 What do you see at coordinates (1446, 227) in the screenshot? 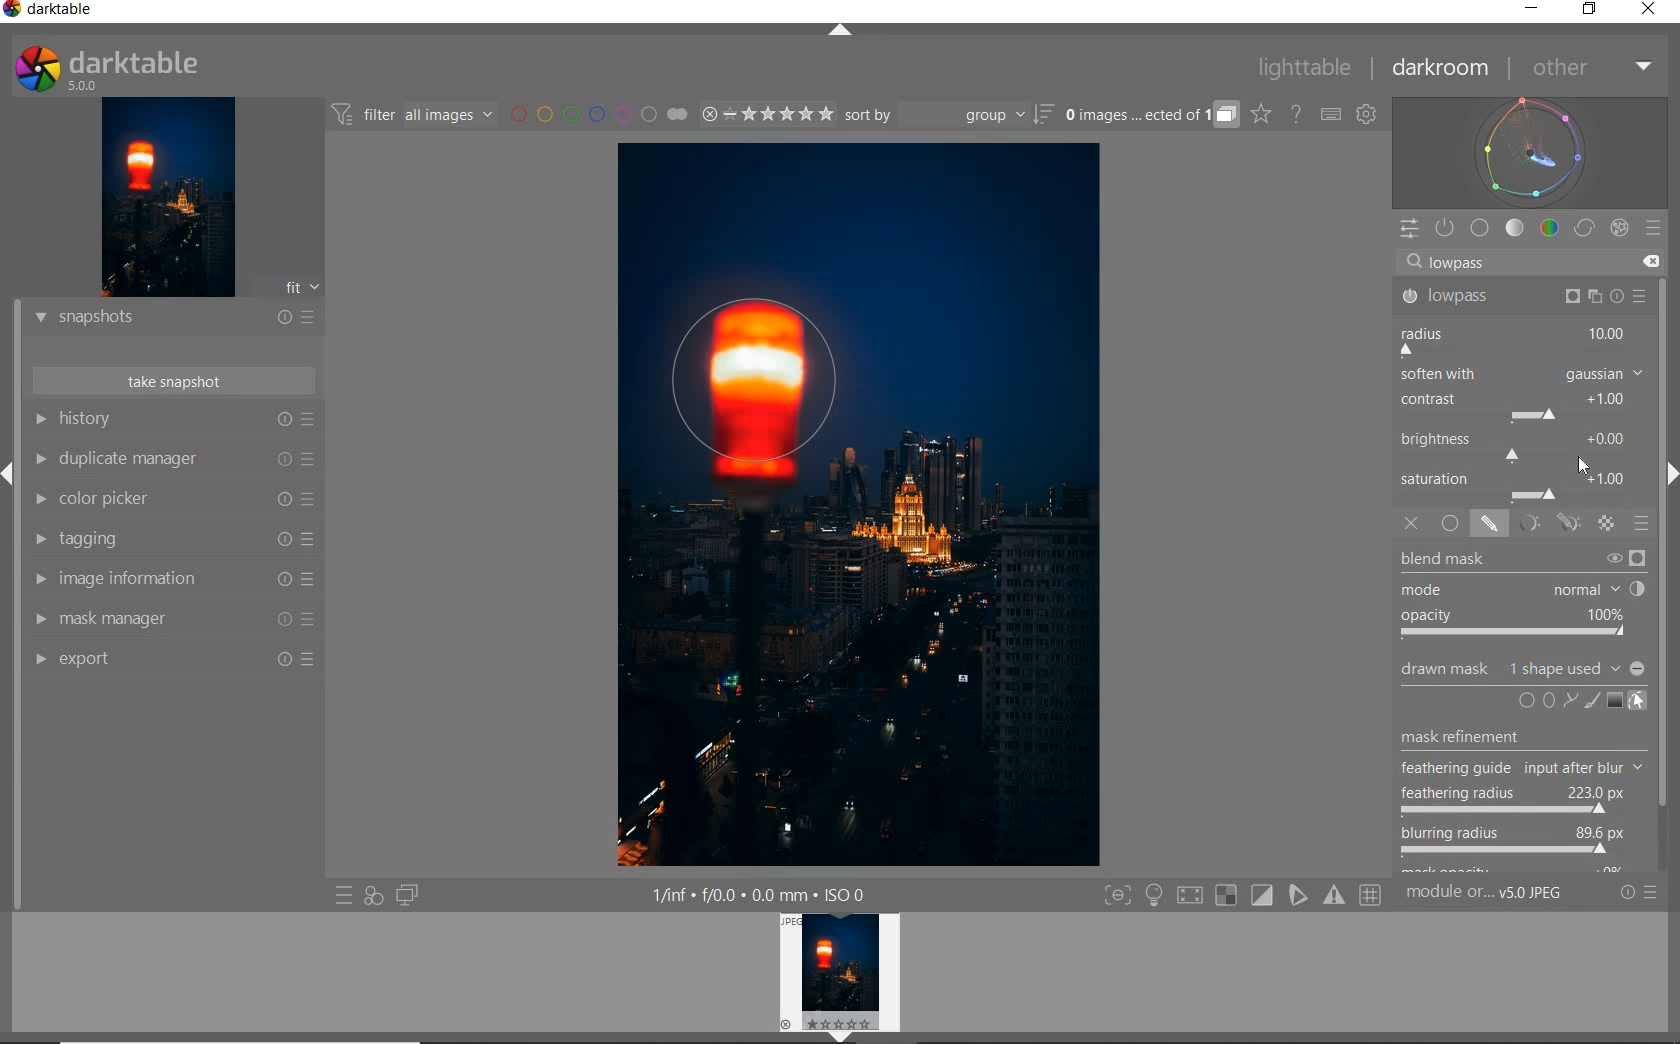
I see `SHOW ONLY ACTIVE MODULES` at bounding box center [1446, 227].